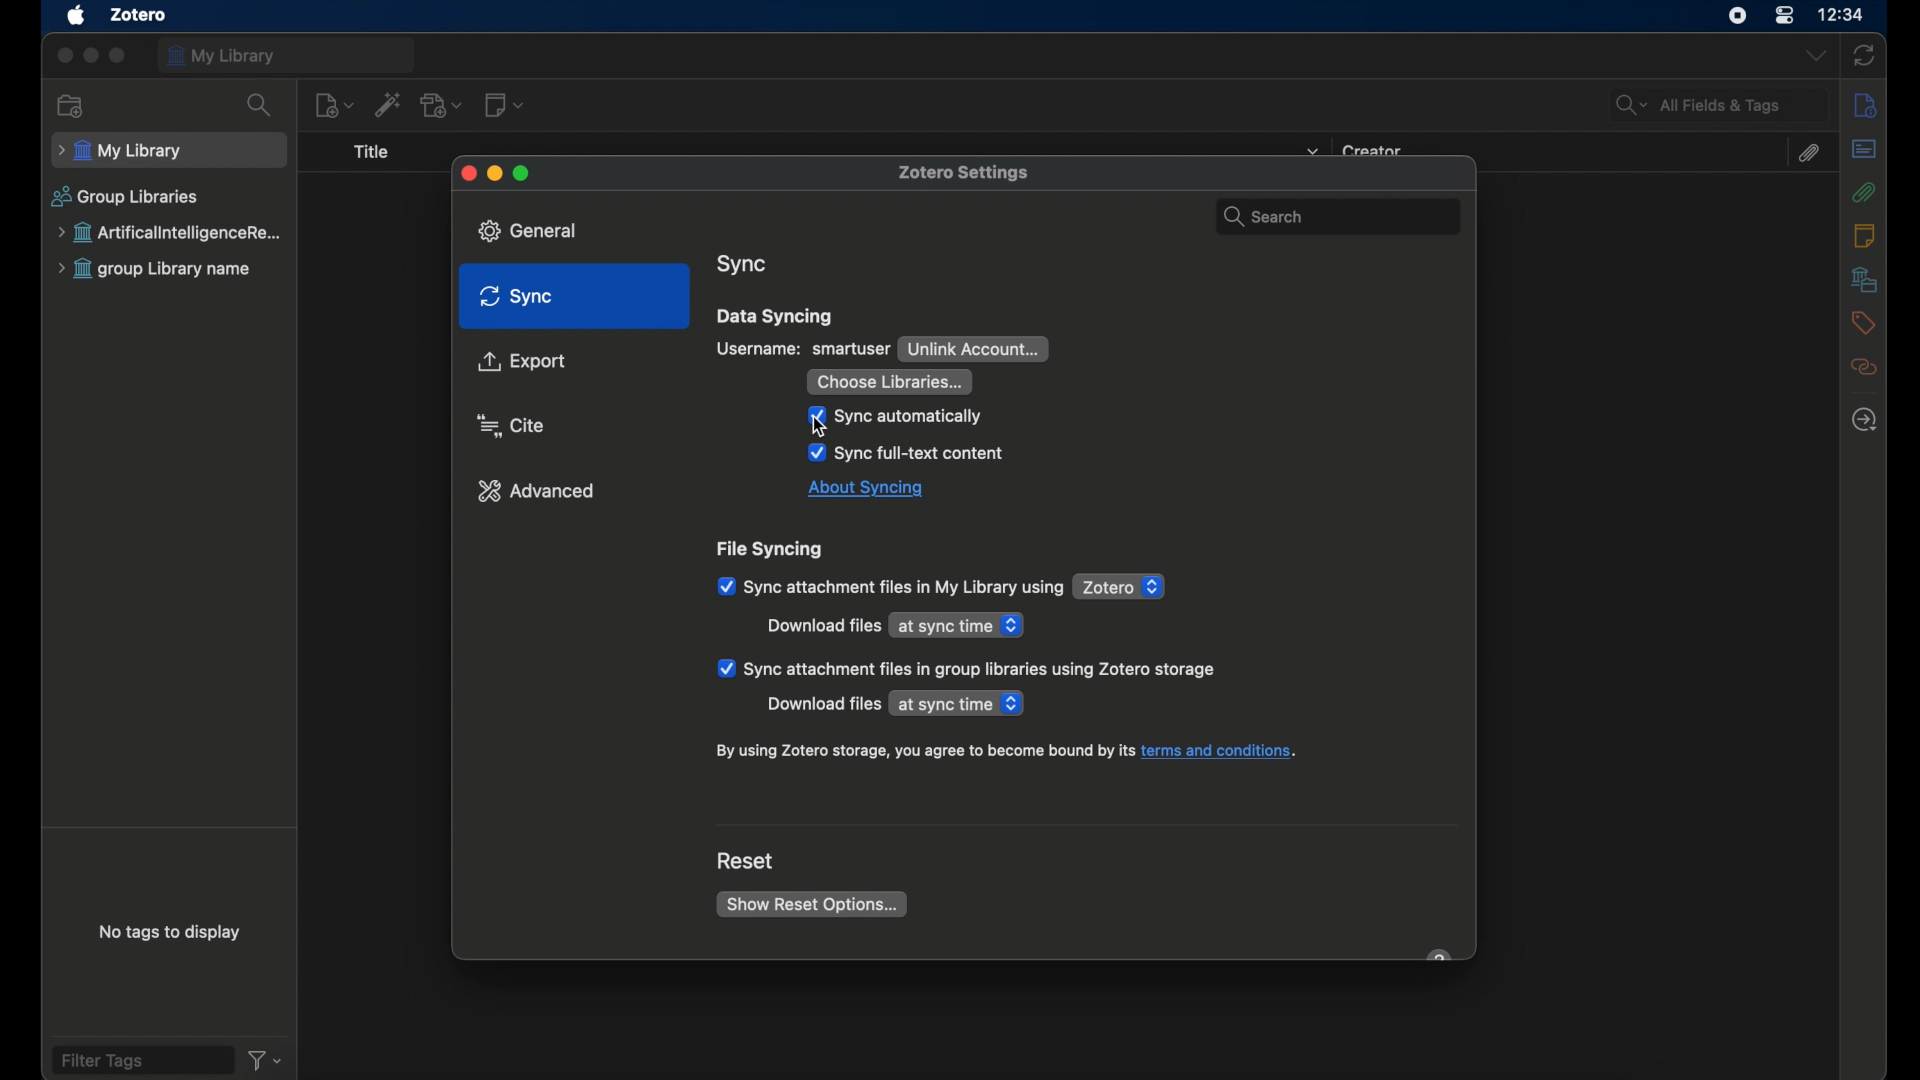  What do you see at coordinates (522, 363) in the screenshot?
I see `export` at bounding box center [522, 363].